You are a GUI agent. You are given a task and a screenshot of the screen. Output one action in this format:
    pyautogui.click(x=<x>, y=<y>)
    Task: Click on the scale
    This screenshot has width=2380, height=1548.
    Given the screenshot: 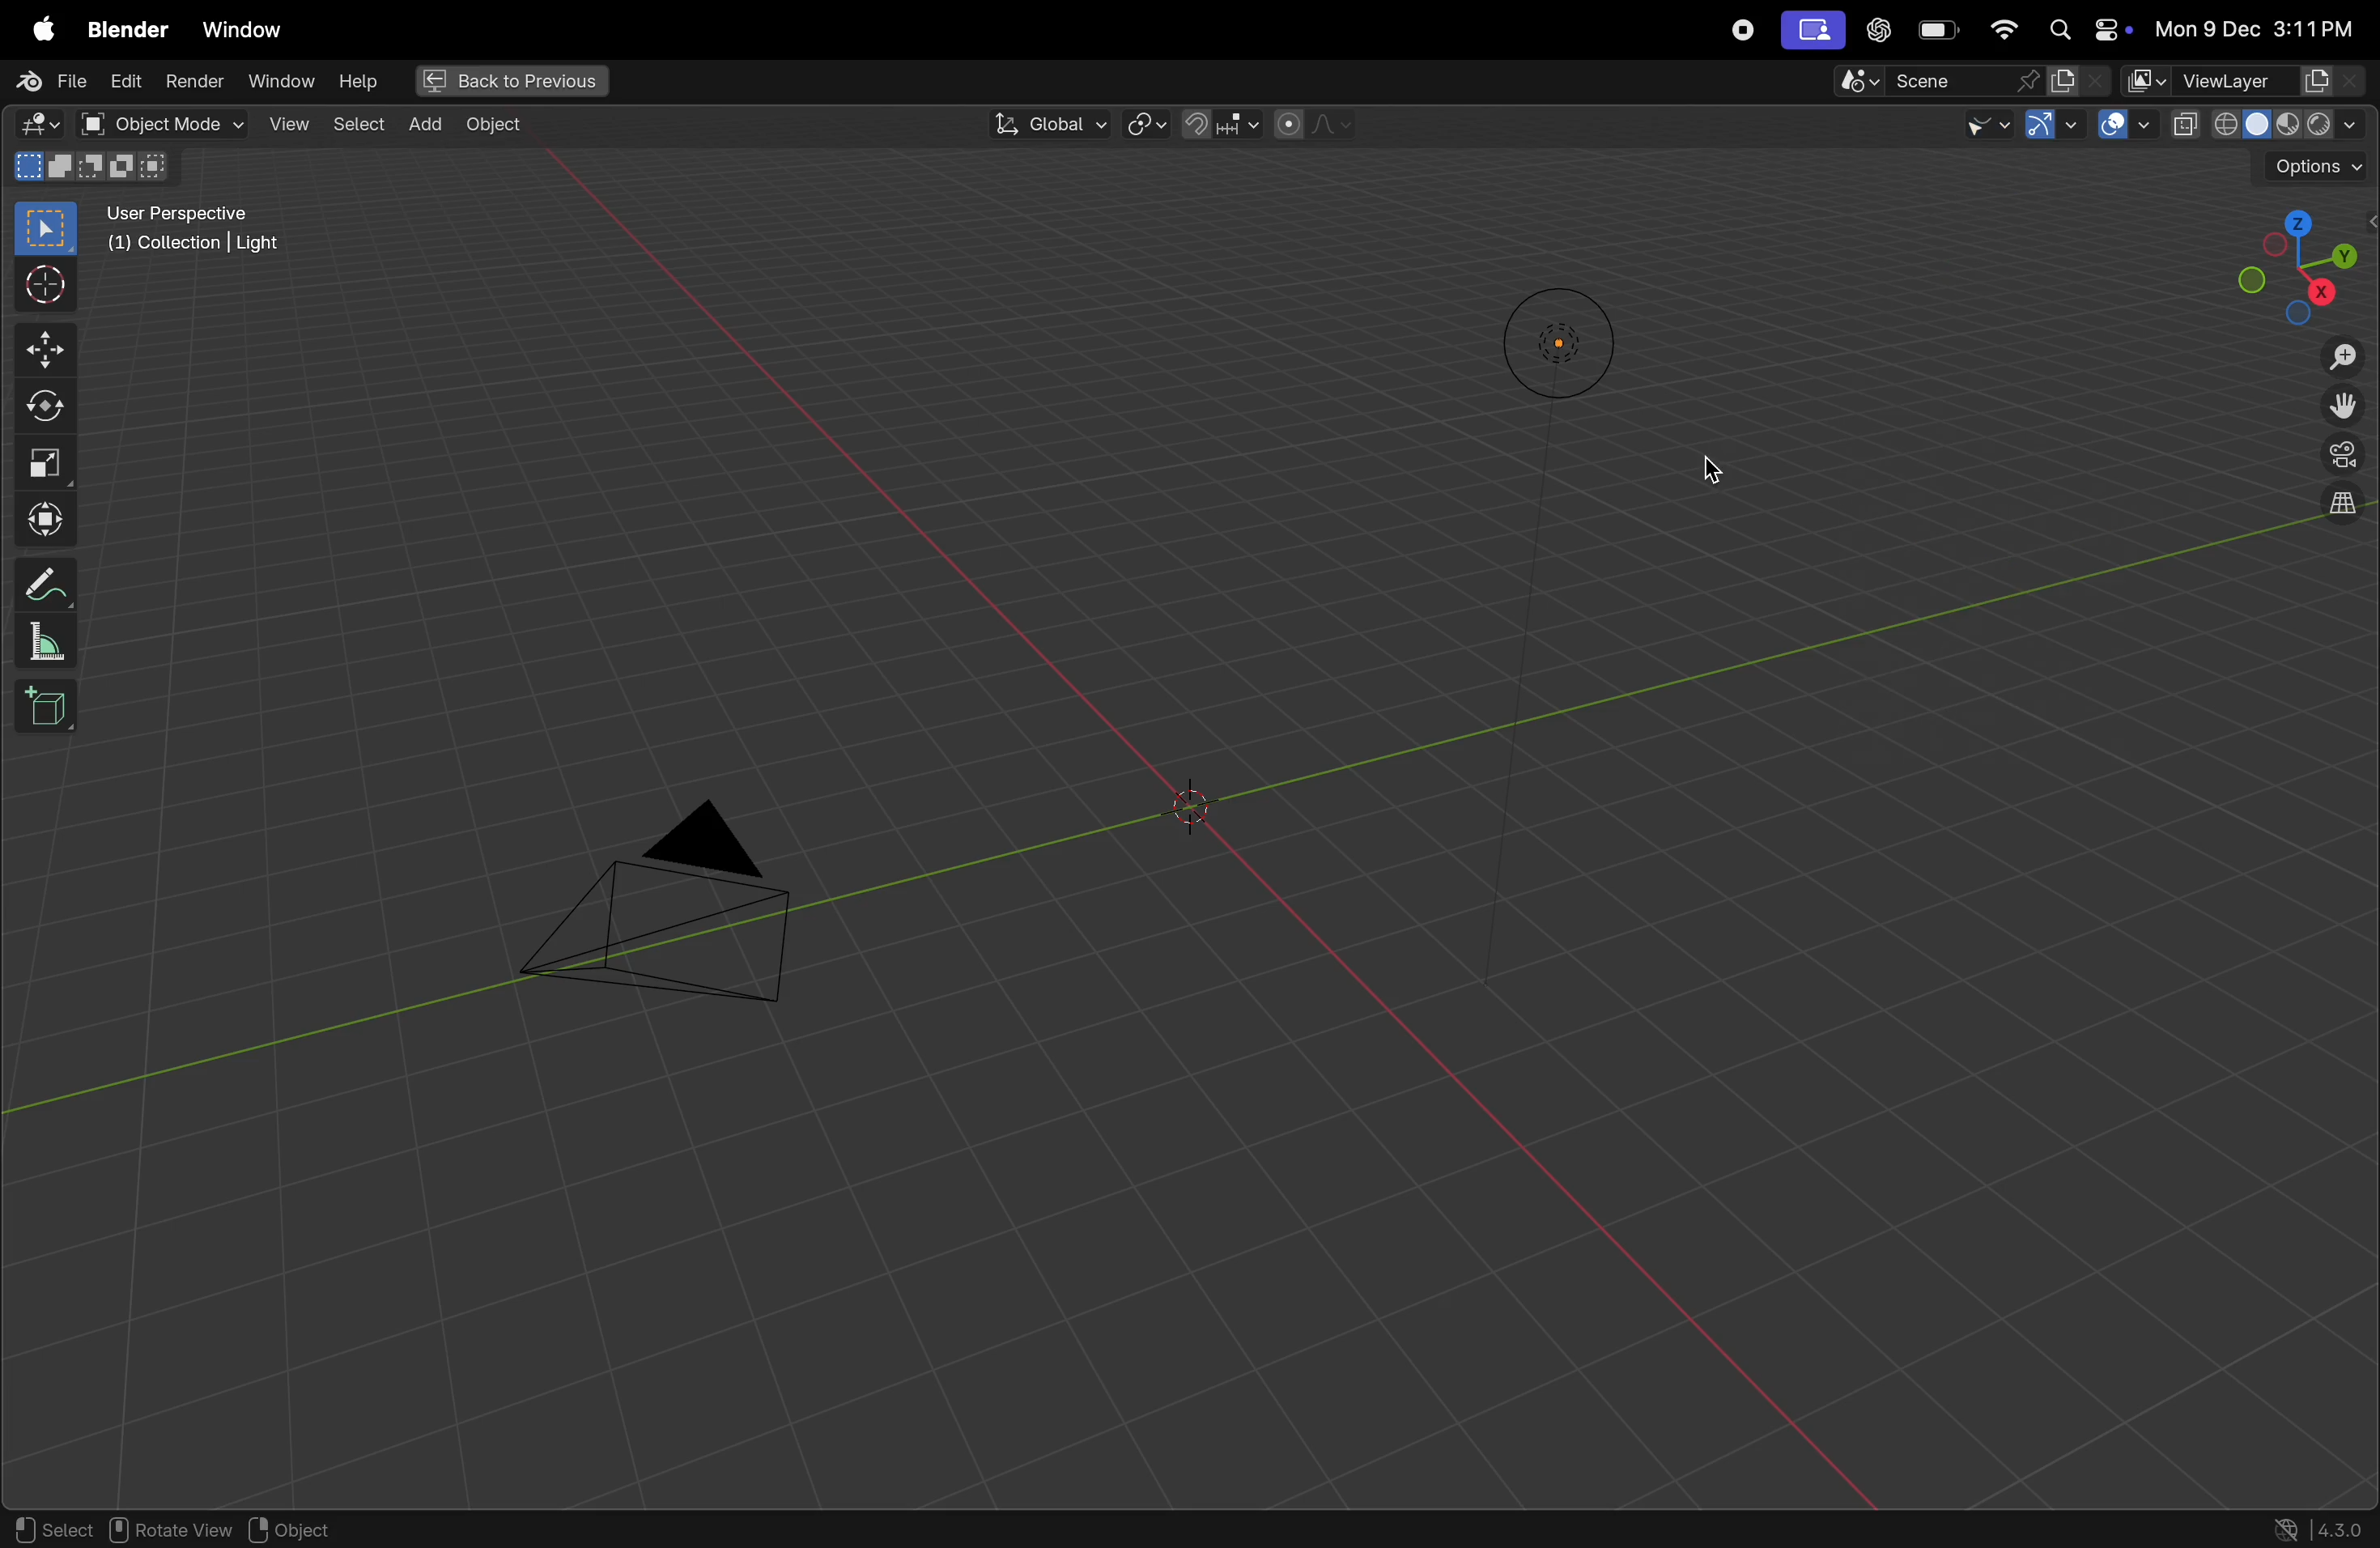 What is the action you would take?
    pyautogui.click(x=46, y=640)
    